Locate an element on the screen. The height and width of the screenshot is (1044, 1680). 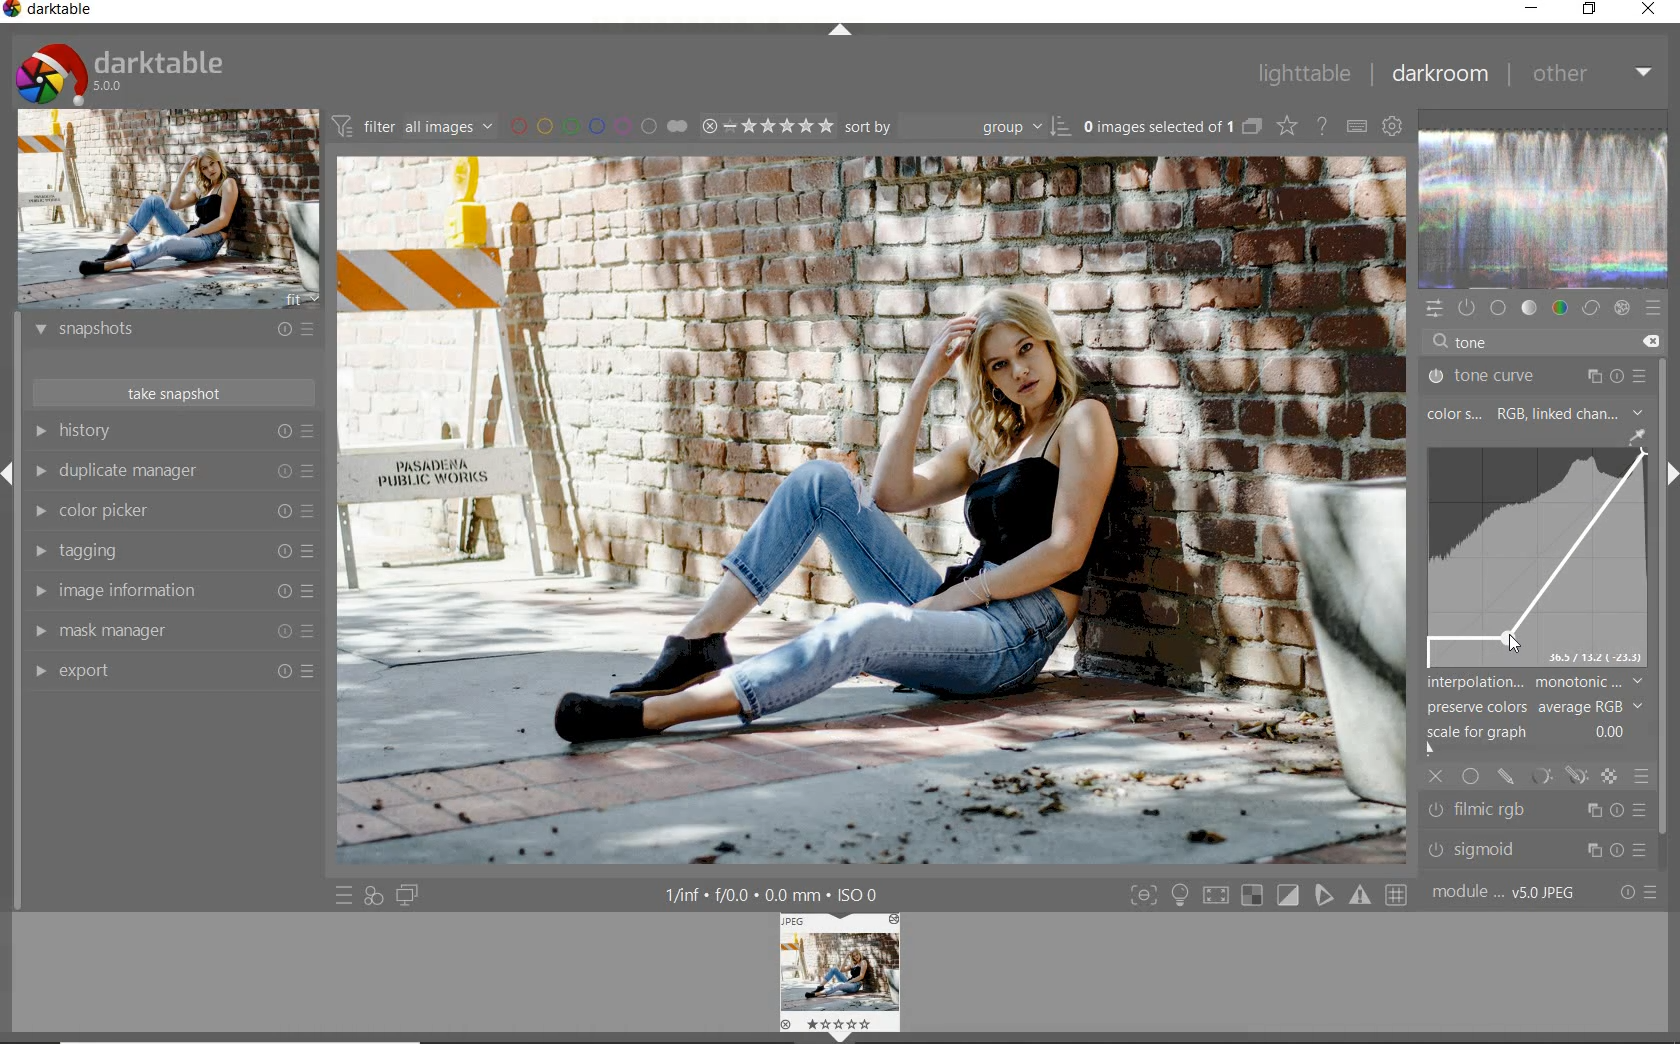
quick access to presets is located at coordinates (344, 895).